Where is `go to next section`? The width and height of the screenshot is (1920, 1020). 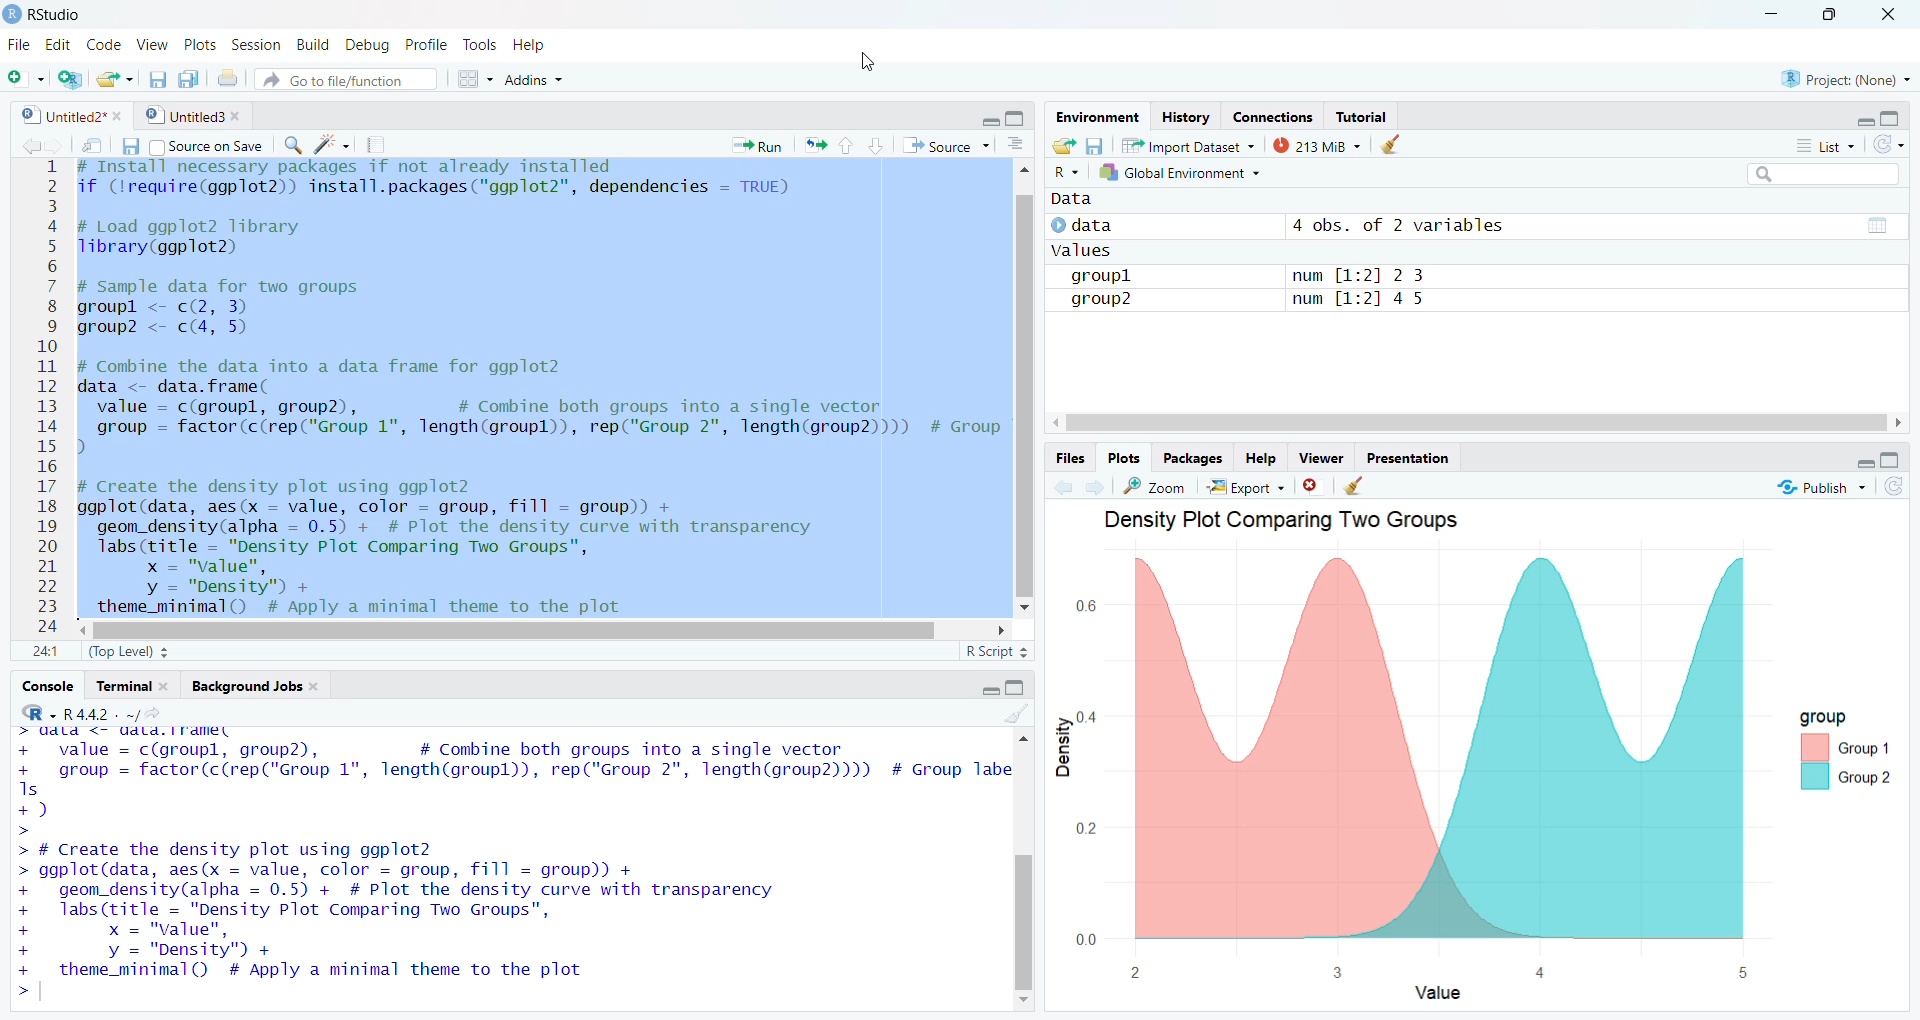
go to next section is located at coordinates (878, 148).